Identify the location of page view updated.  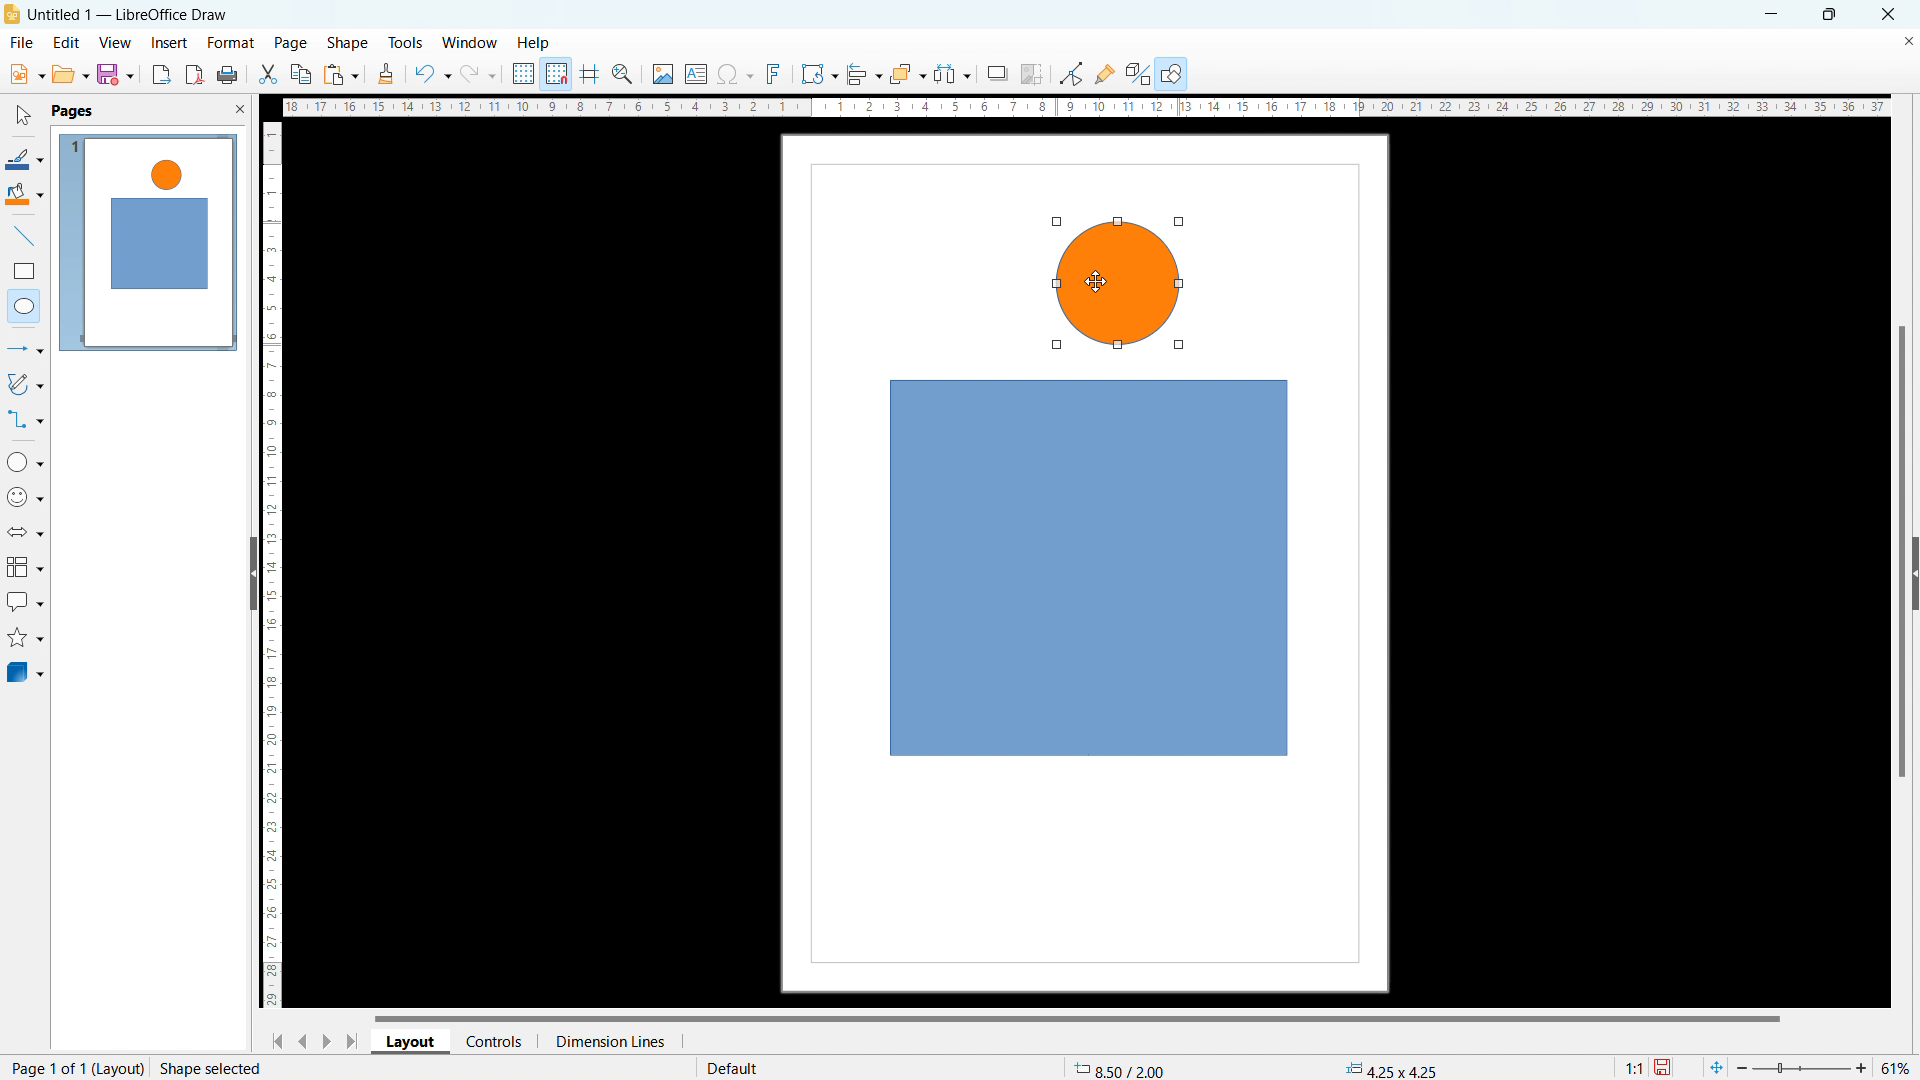
(147, 243).